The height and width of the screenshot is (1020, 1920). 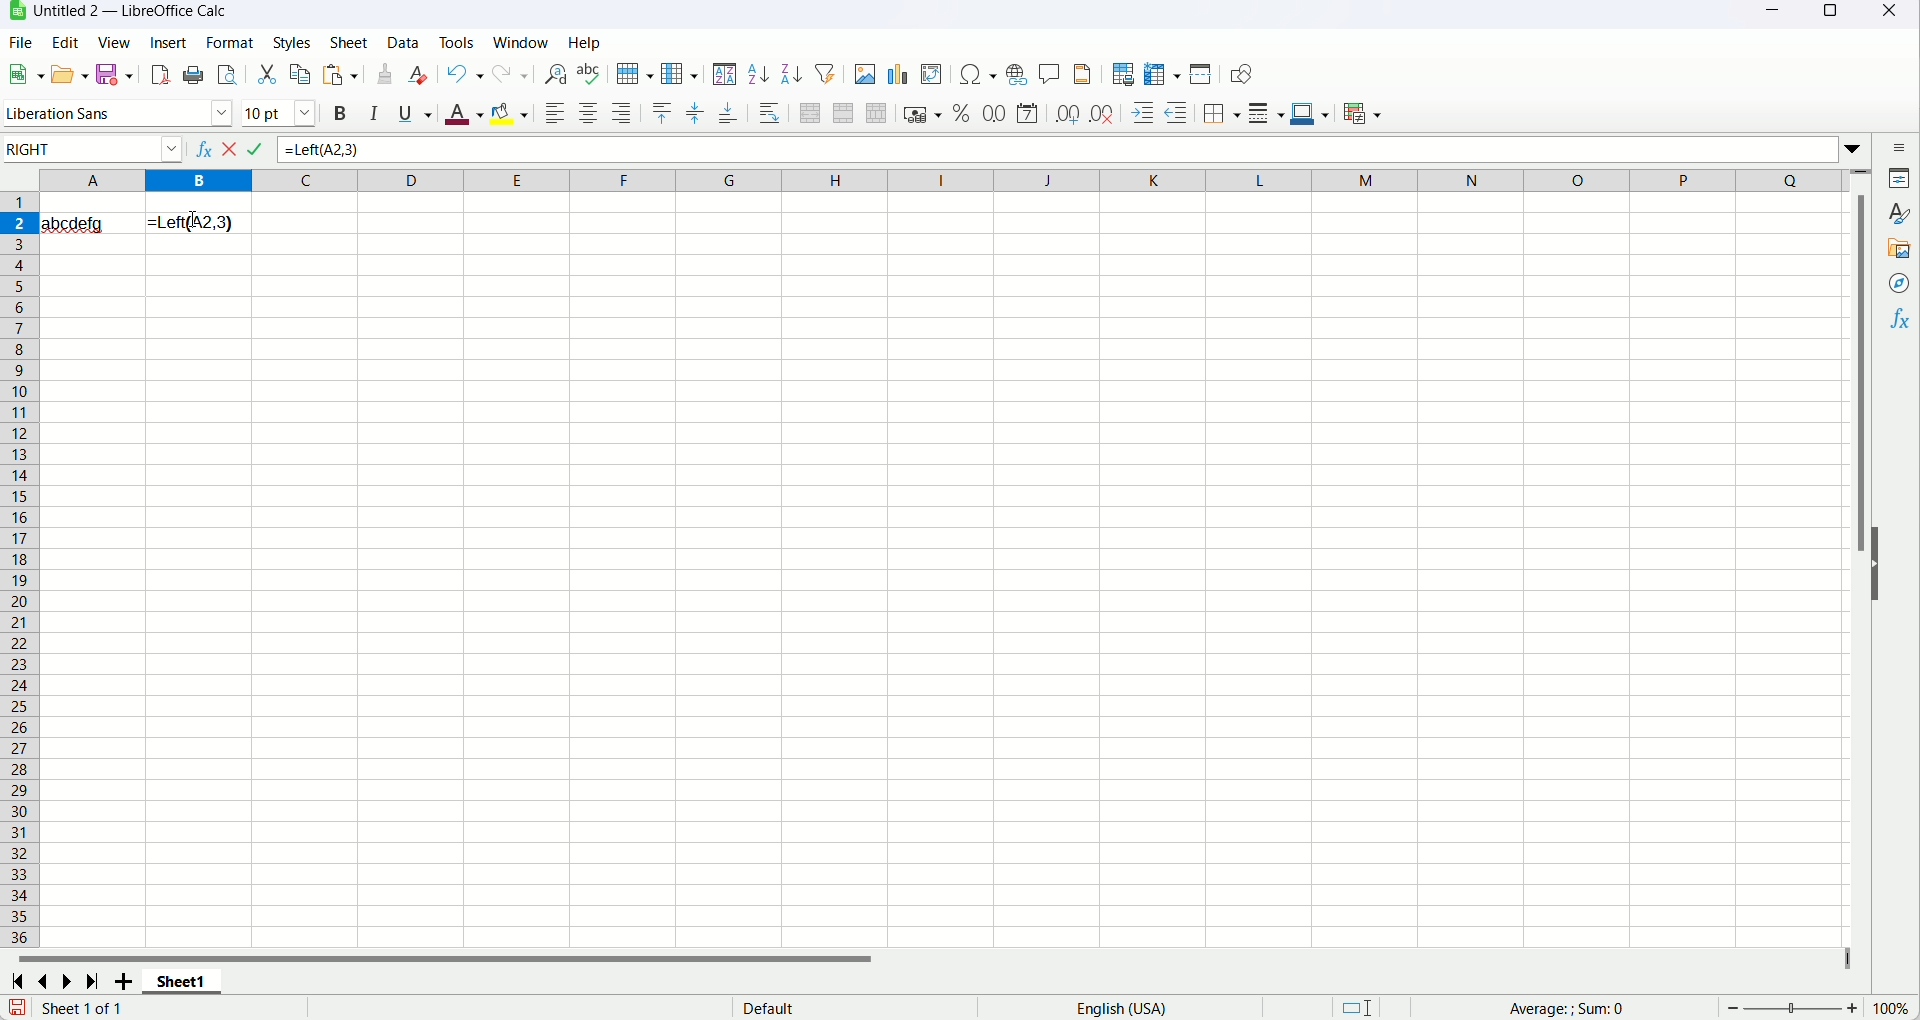 I want to click on style, so click(x=1895, y=213).